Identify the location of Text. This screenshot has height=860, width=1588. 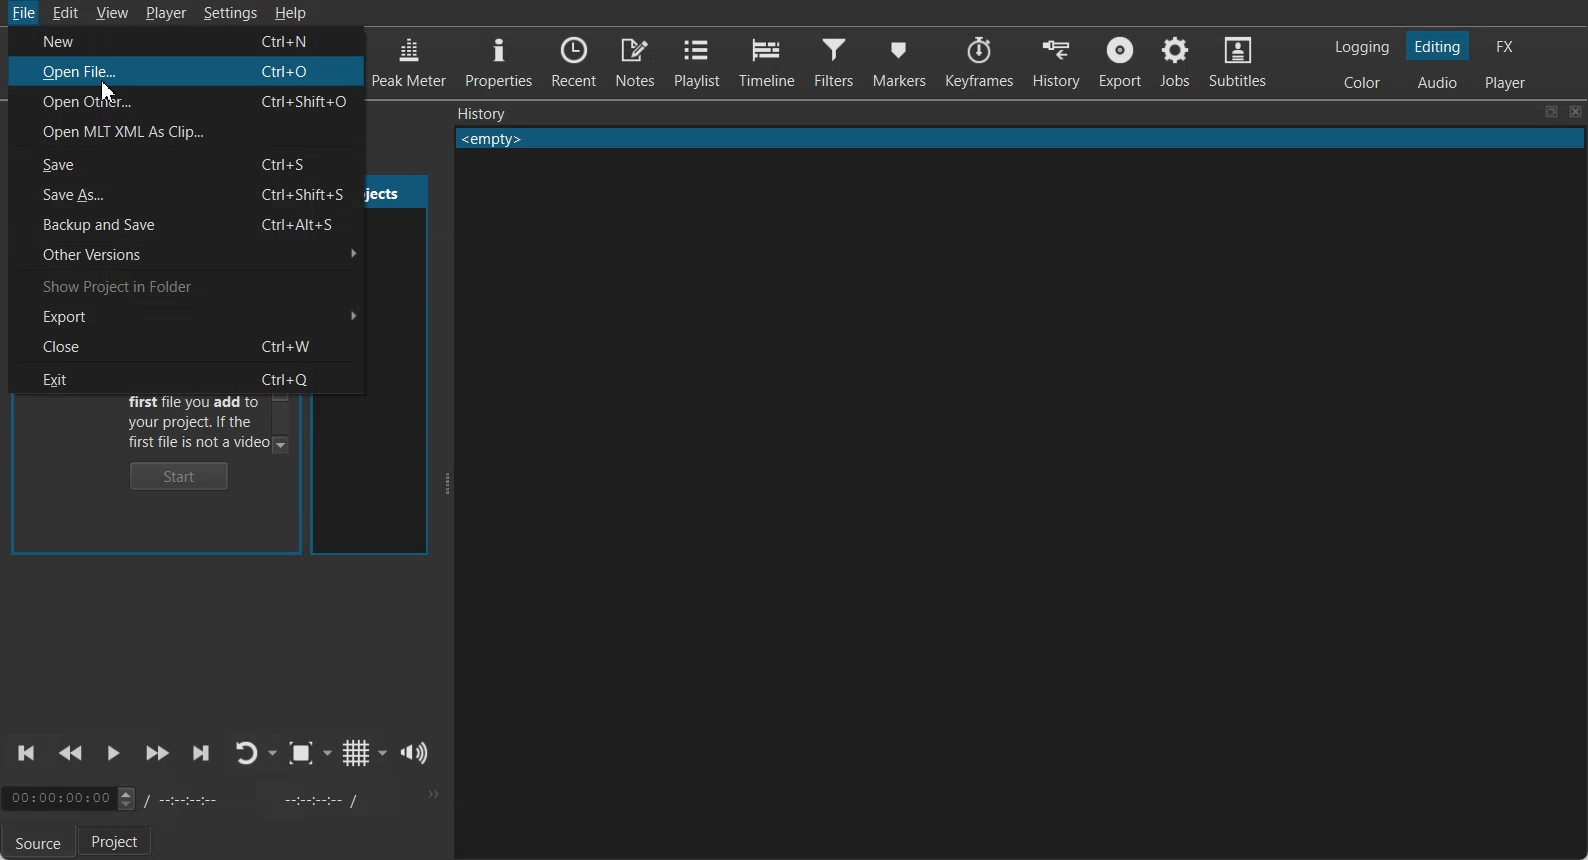
(1020, 139).